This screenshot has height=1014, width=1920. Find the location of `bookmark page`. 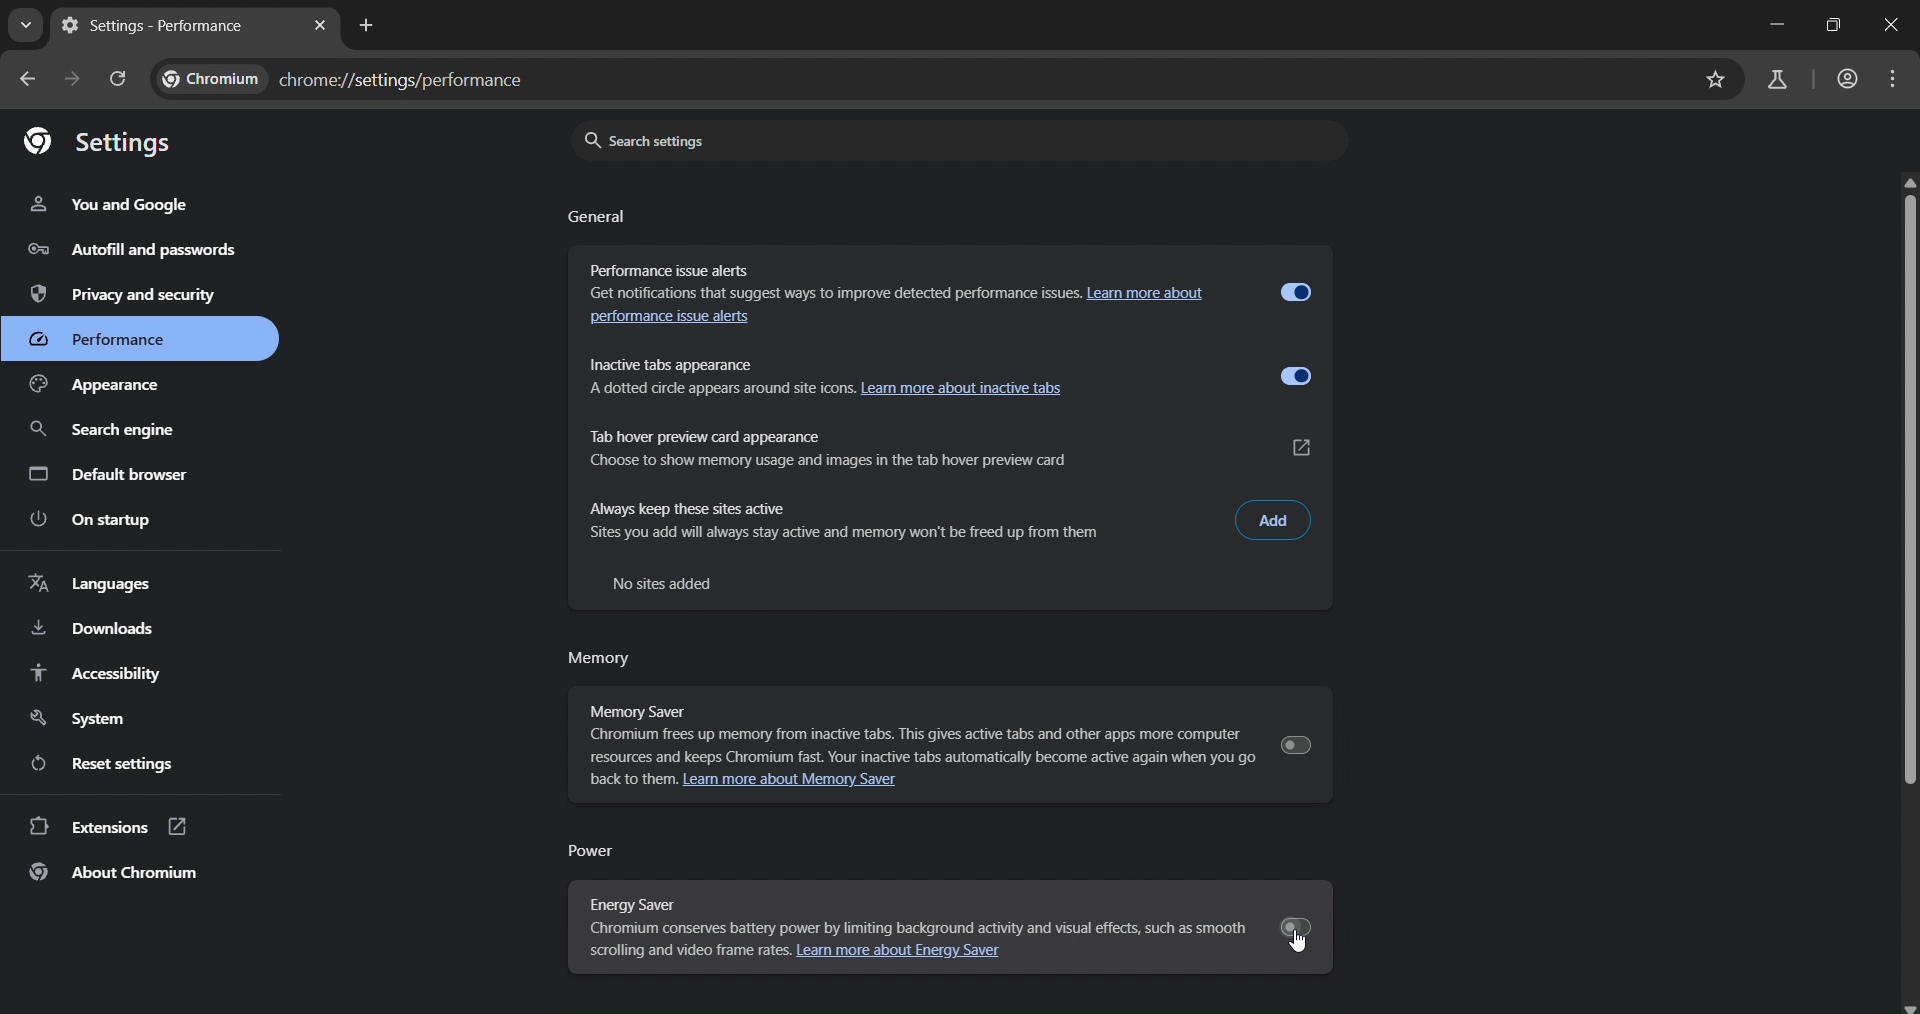

bookmark page is located at coordinates (1714, 81).